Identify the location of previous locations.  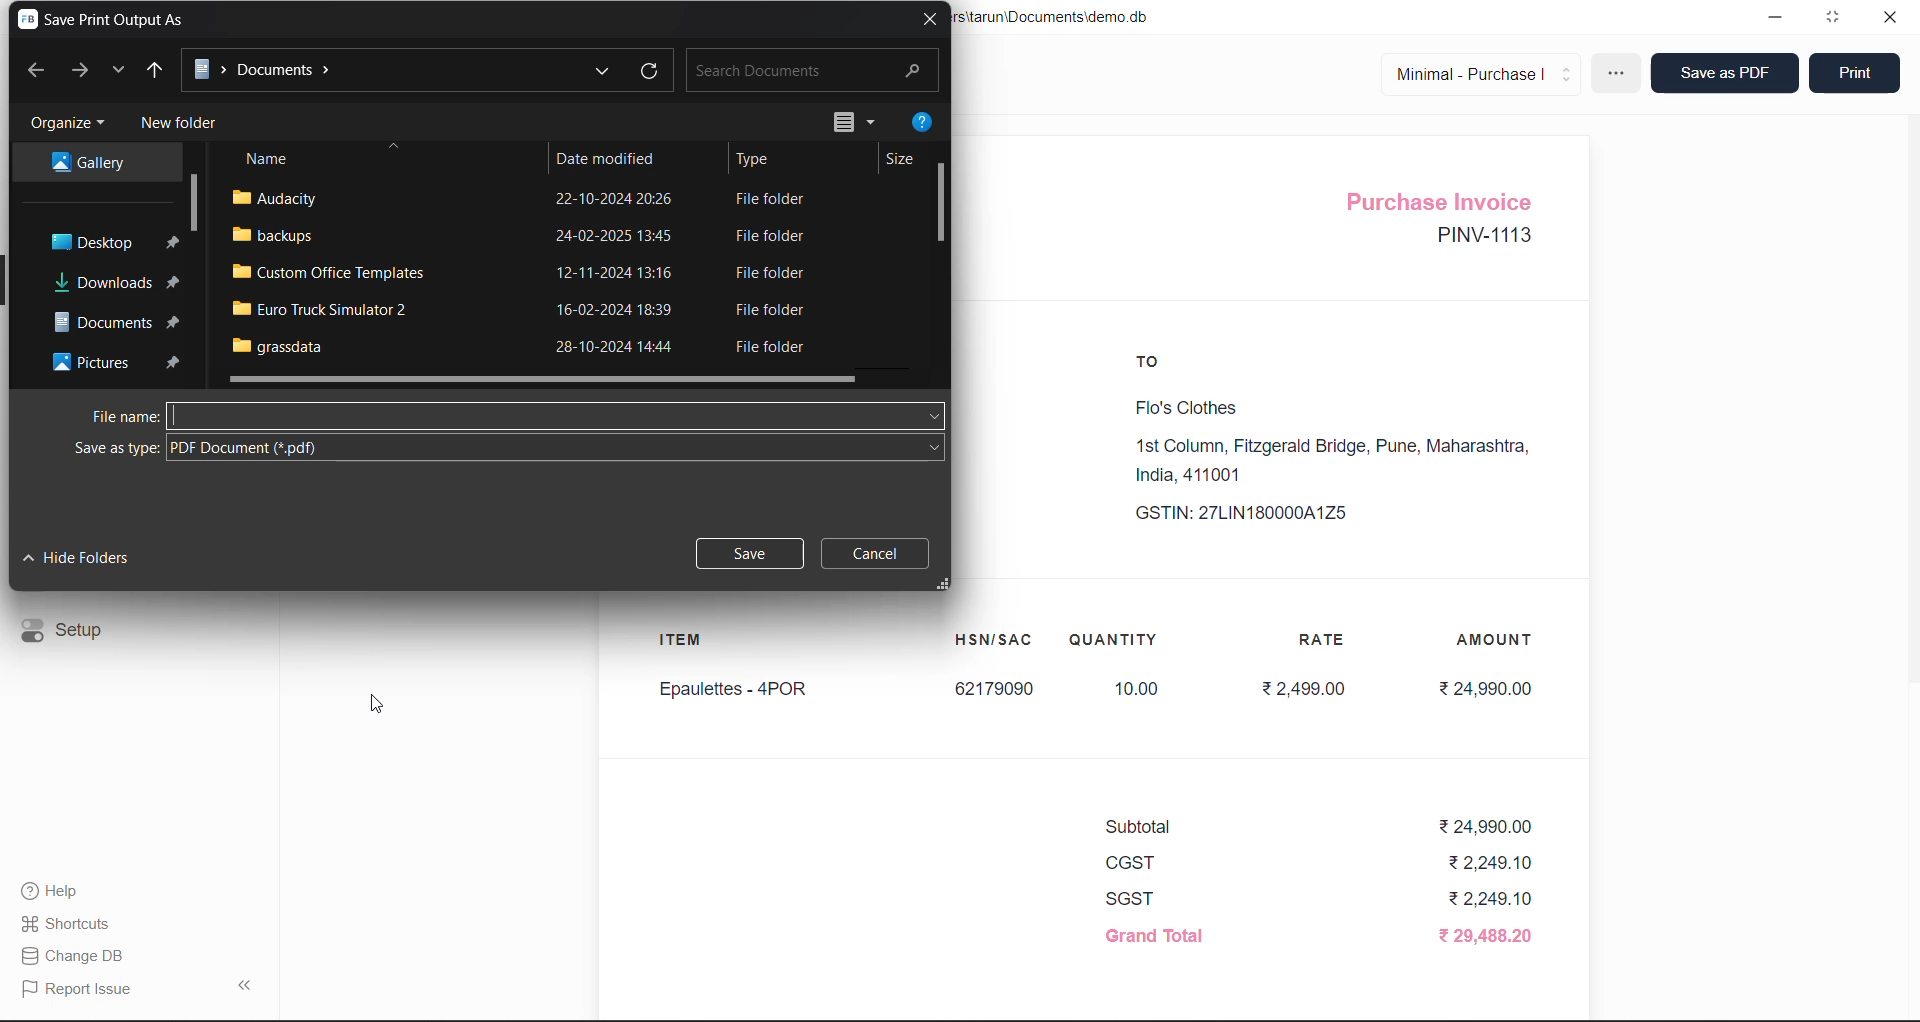
(604, 70).